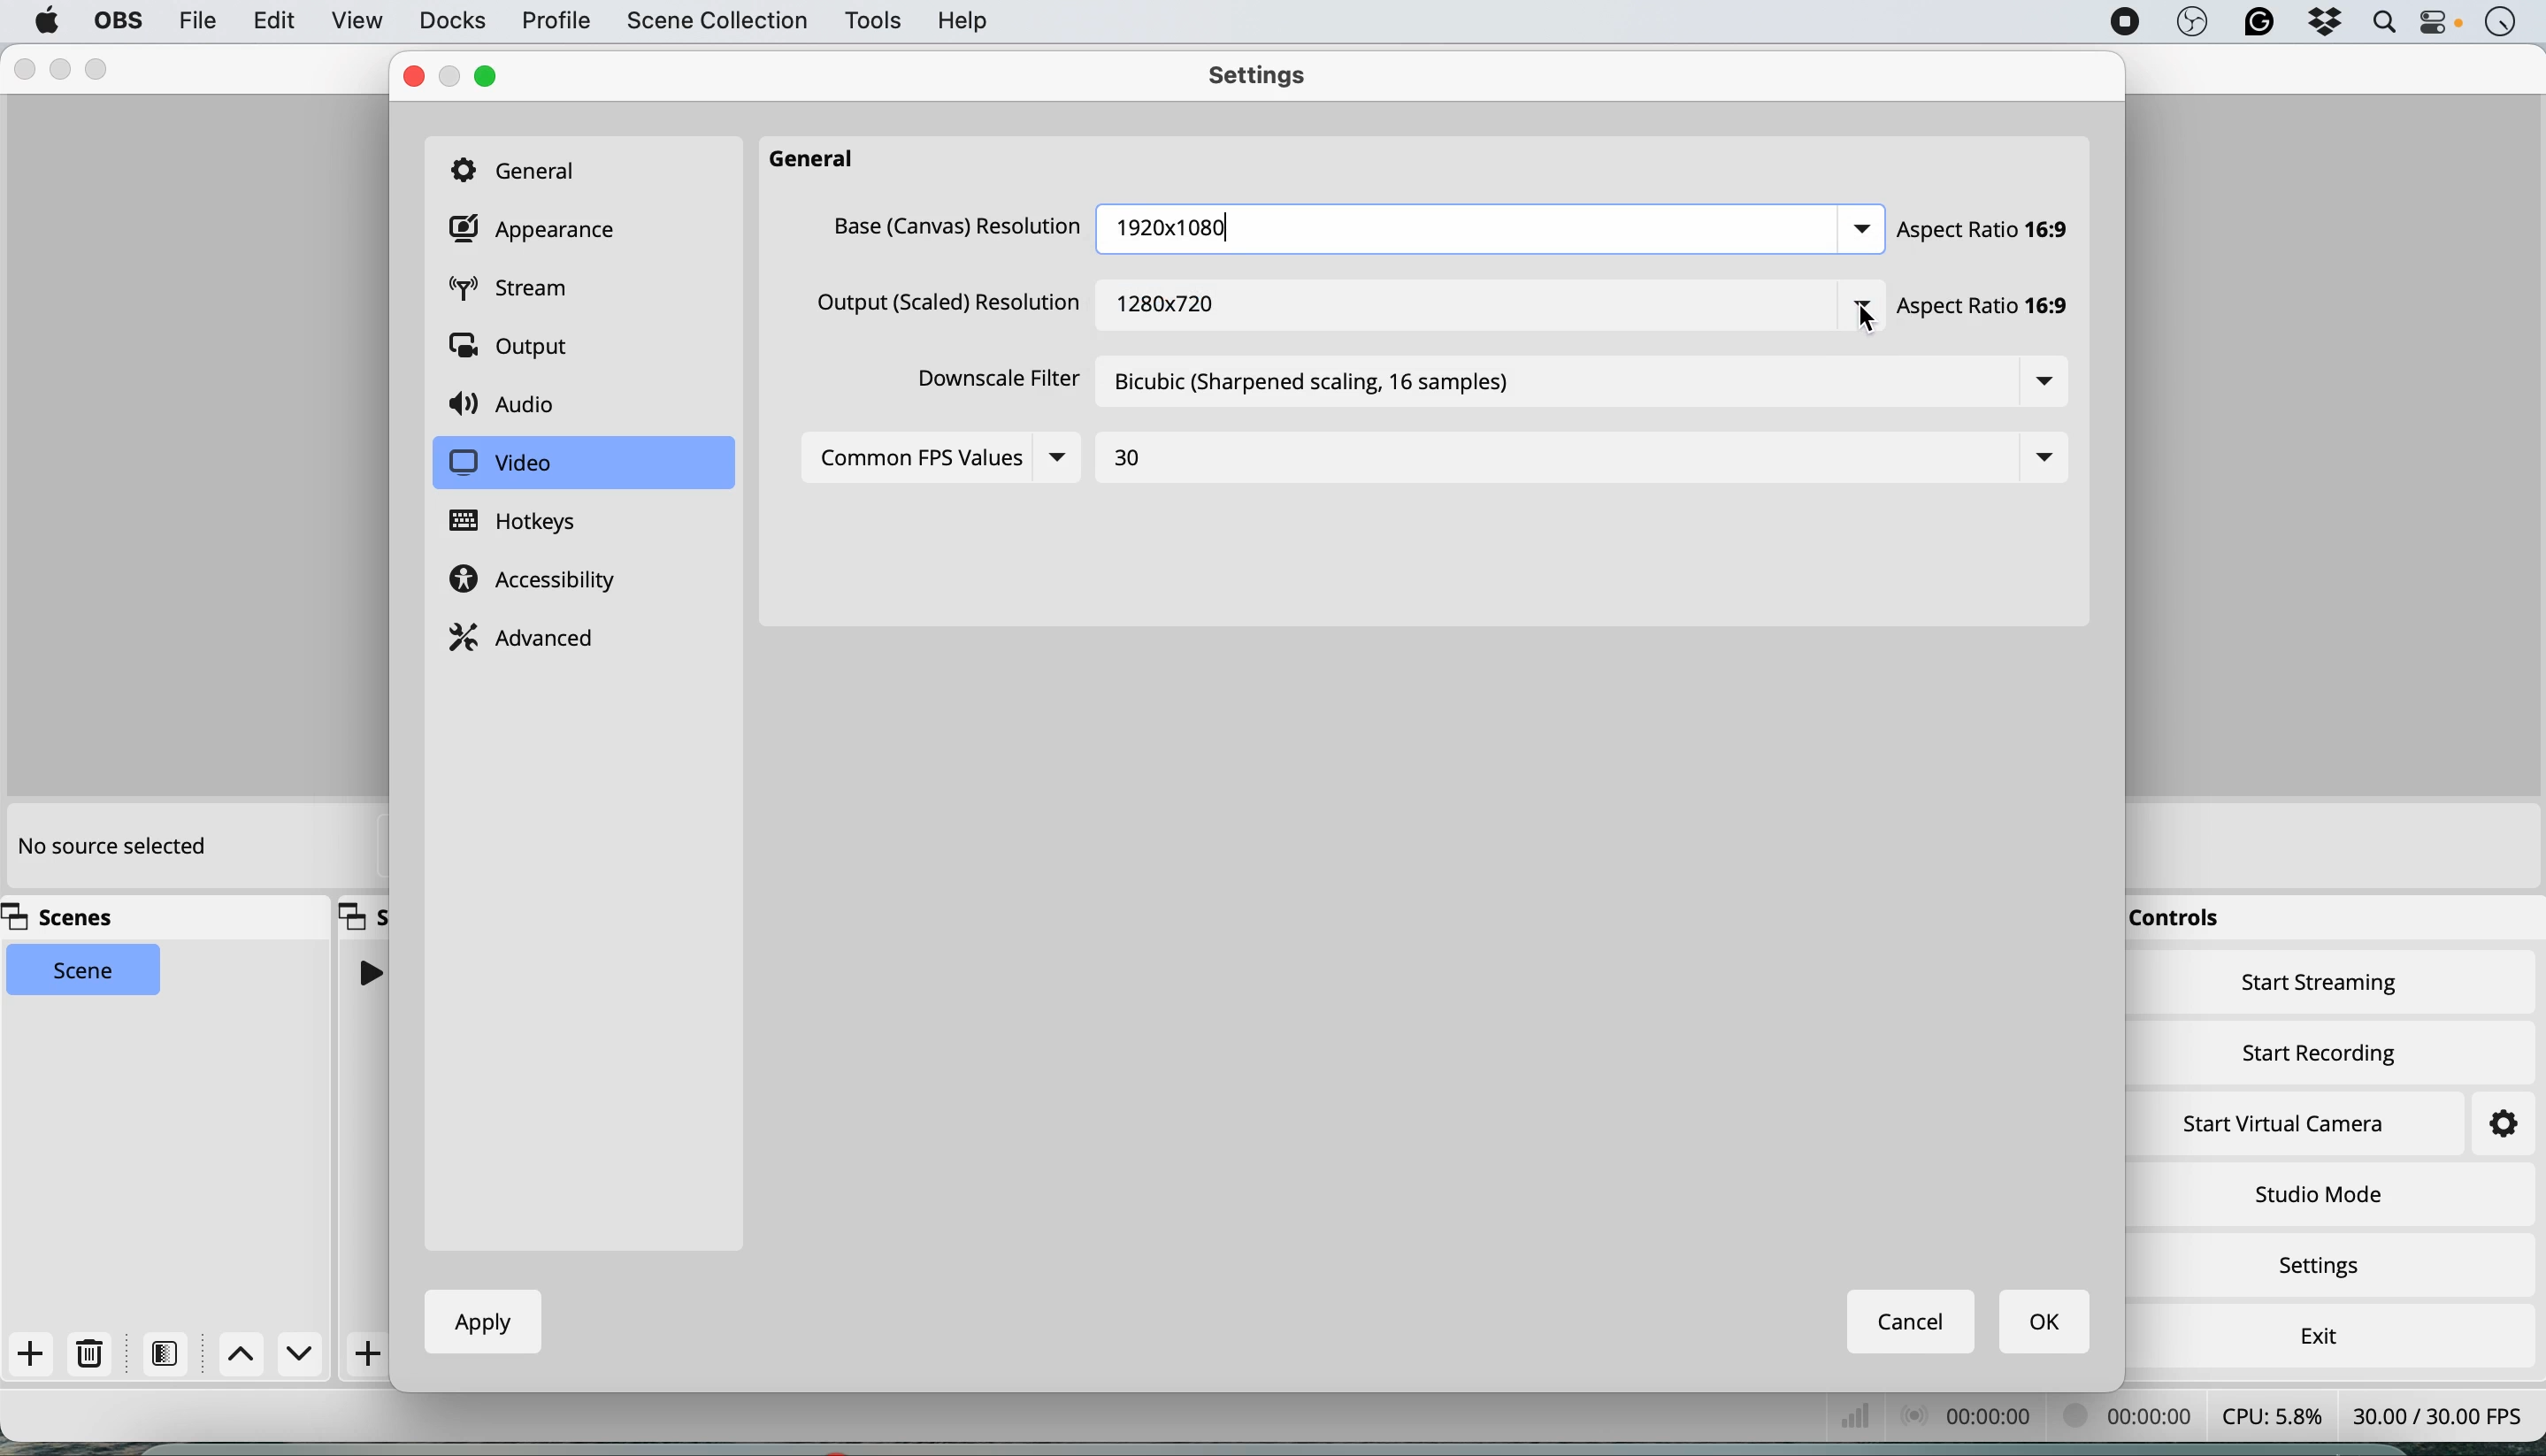 The height and width of the screenshot is (1456, 2546). Describe the element at coordinates (2319, 24) in the screenshot. I see `dropbox` at that location.